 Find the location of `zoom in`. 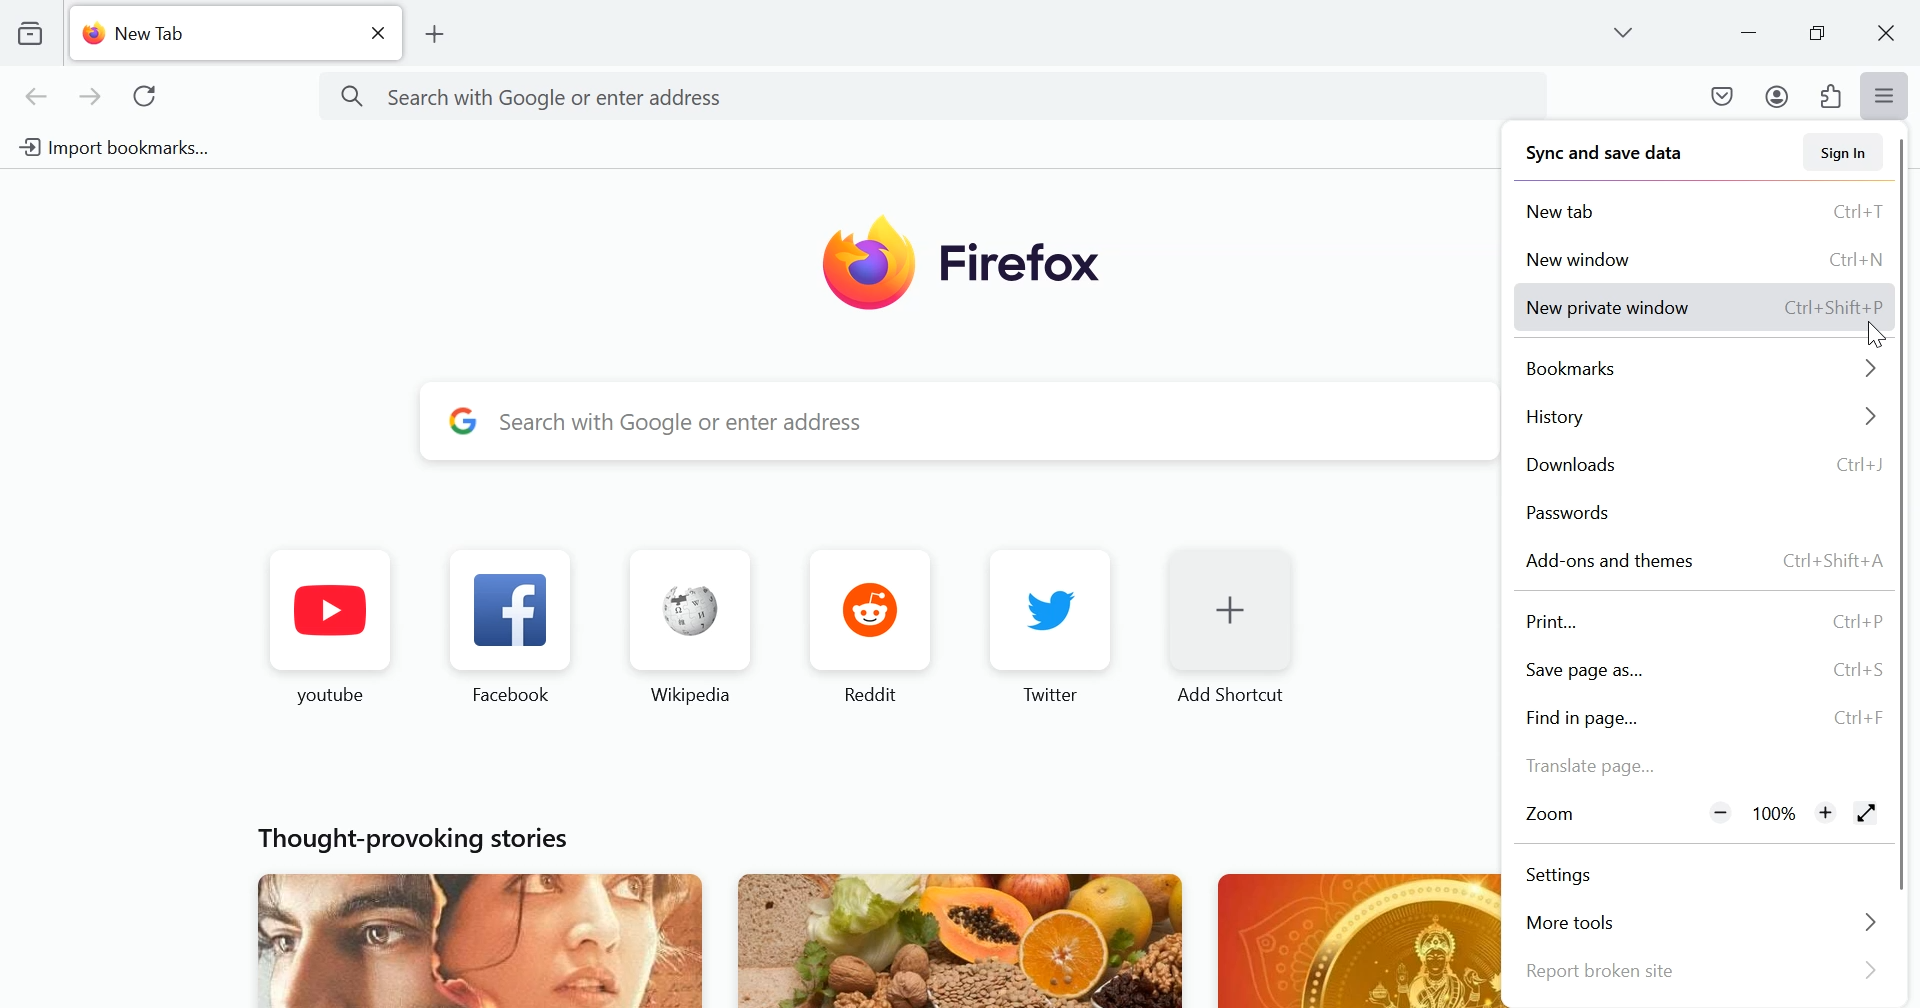

zoom in is located at coordinates (1824, 811).